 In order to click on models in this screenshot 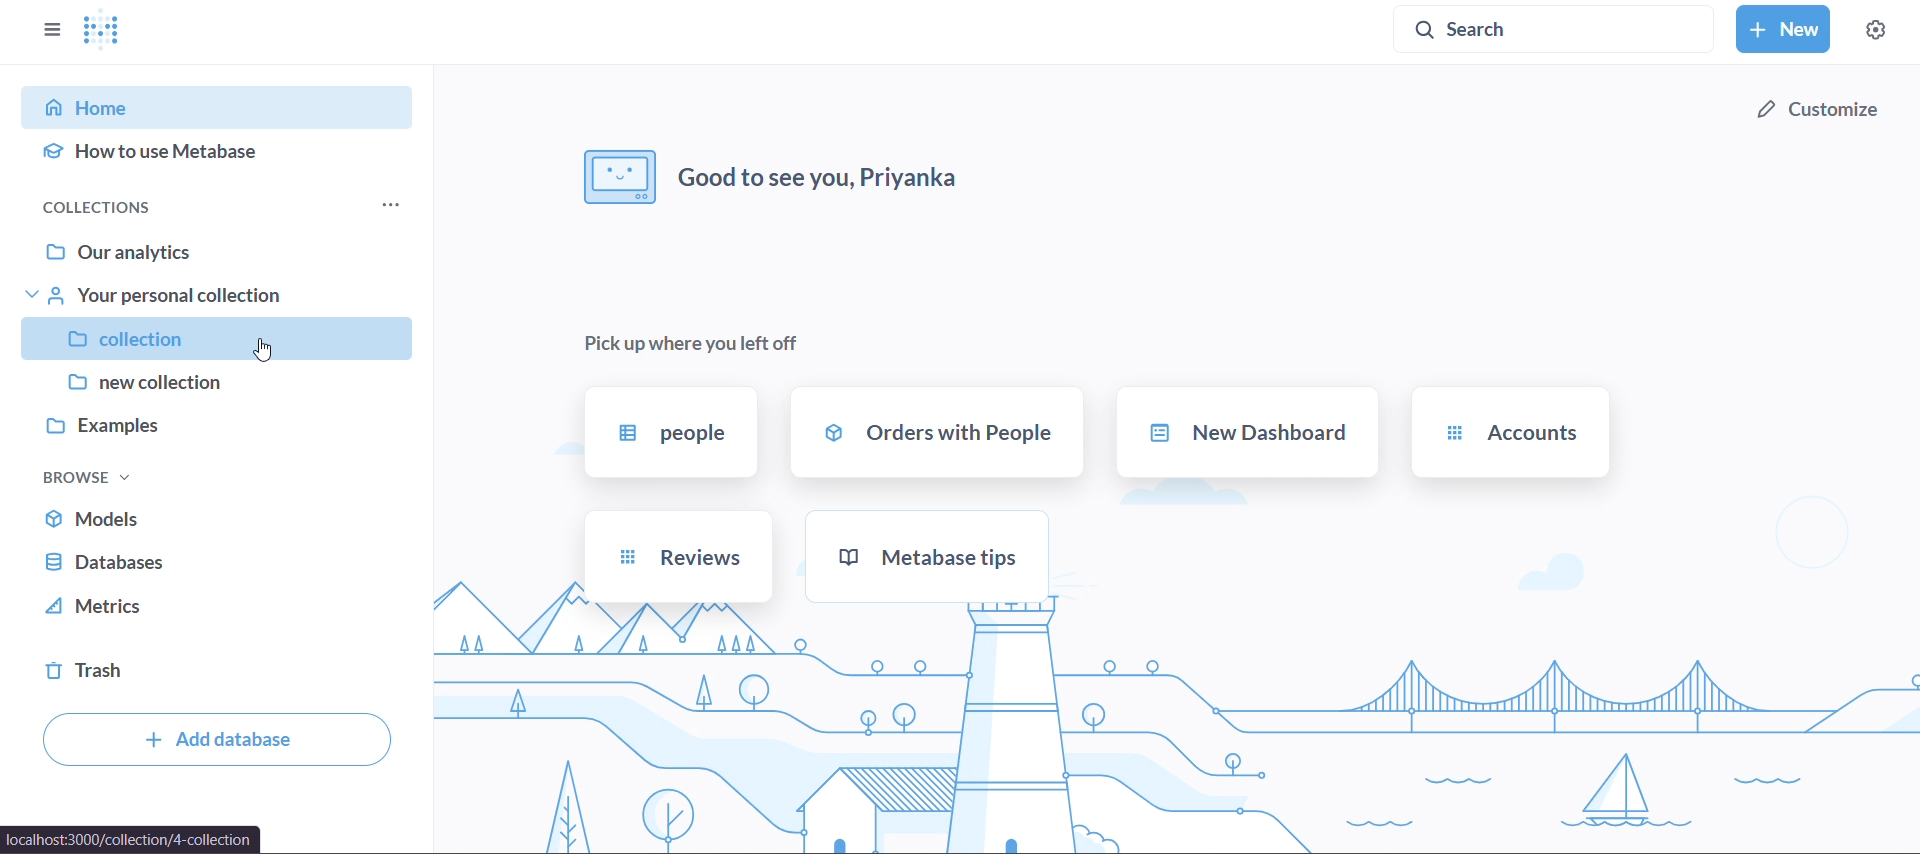, I will do `click(224, 517)`.